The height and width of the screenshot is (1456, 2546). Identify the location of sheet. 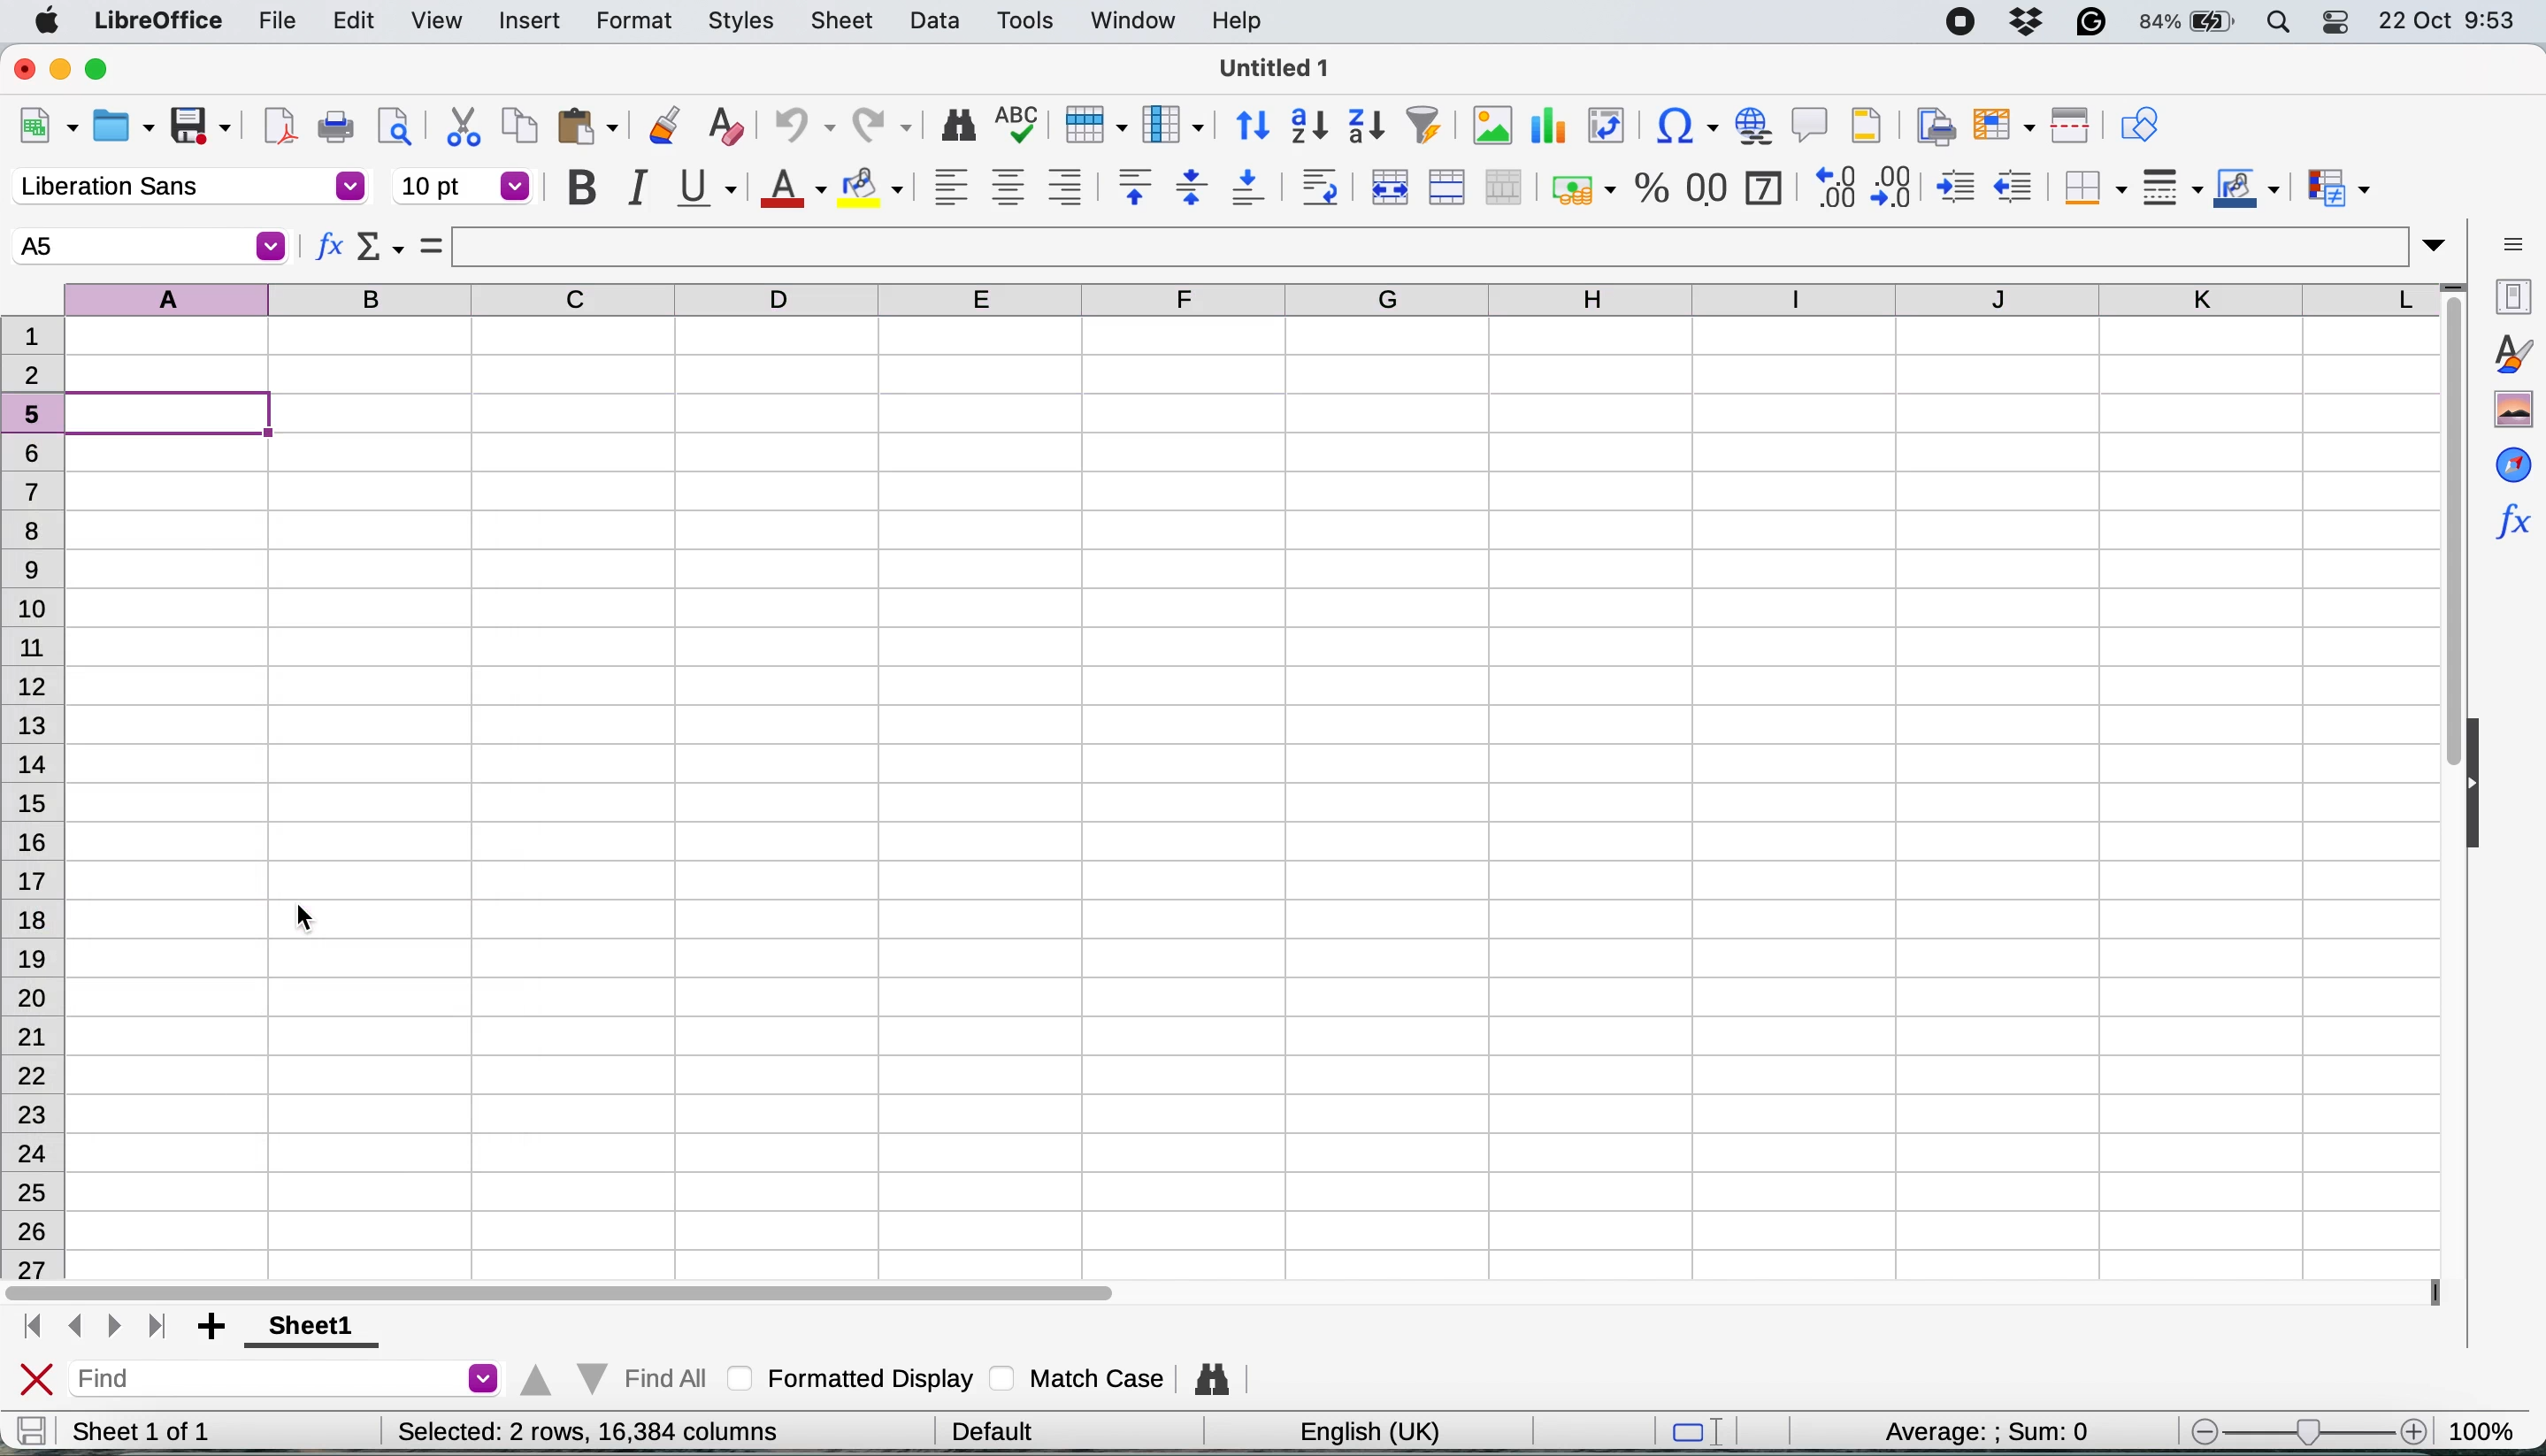
(844, 20).